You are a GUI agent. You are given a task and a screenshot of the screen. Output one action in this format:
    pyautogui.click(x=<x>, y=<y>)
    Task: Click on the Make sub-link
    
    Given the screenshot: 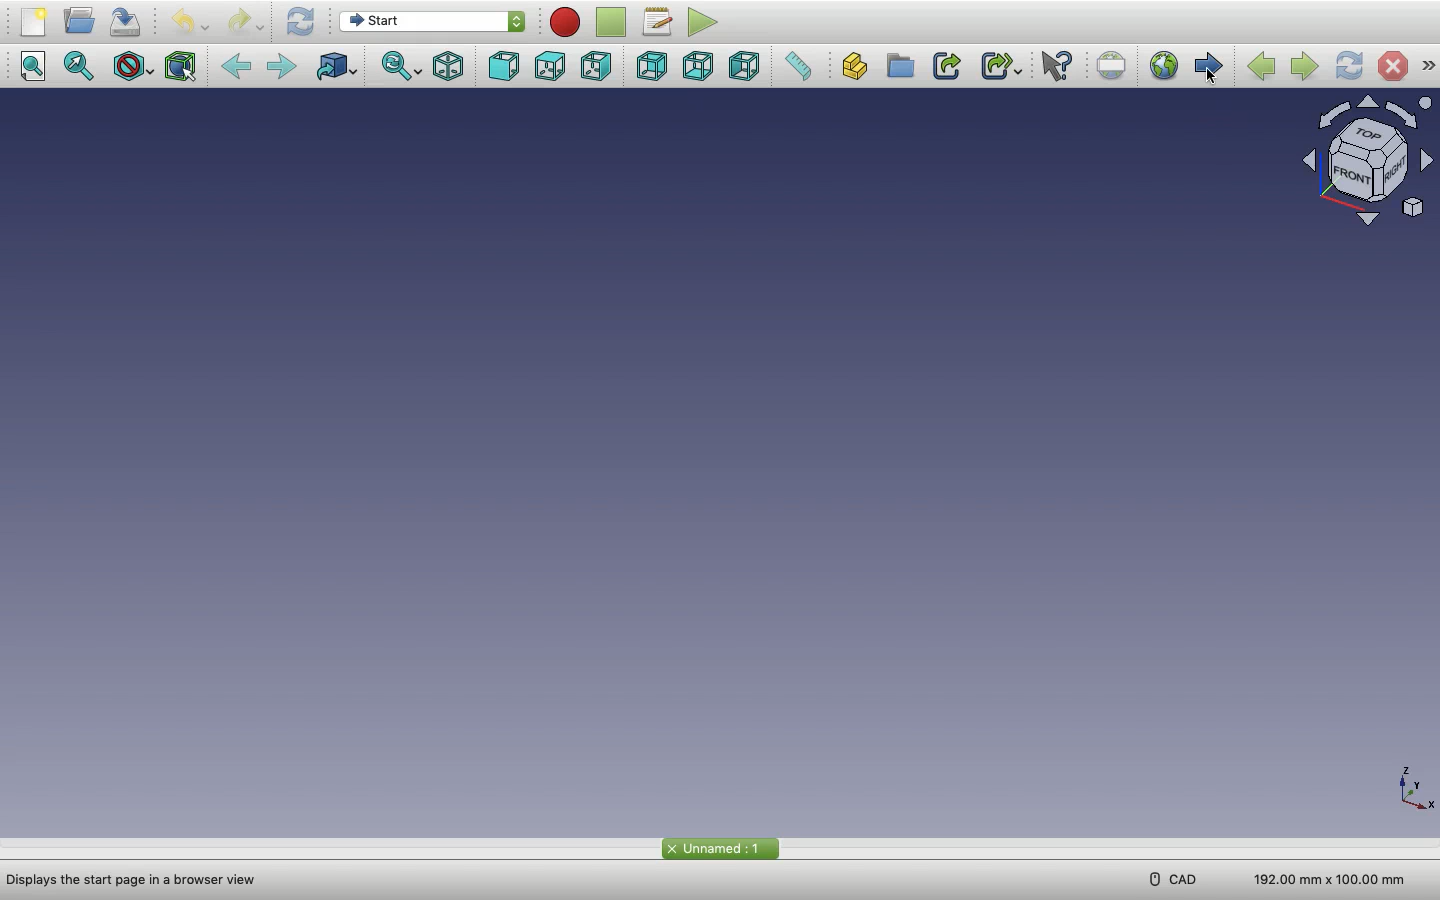 What is the action you would take?
    pyautogui.click(x=1003, y=66)
    